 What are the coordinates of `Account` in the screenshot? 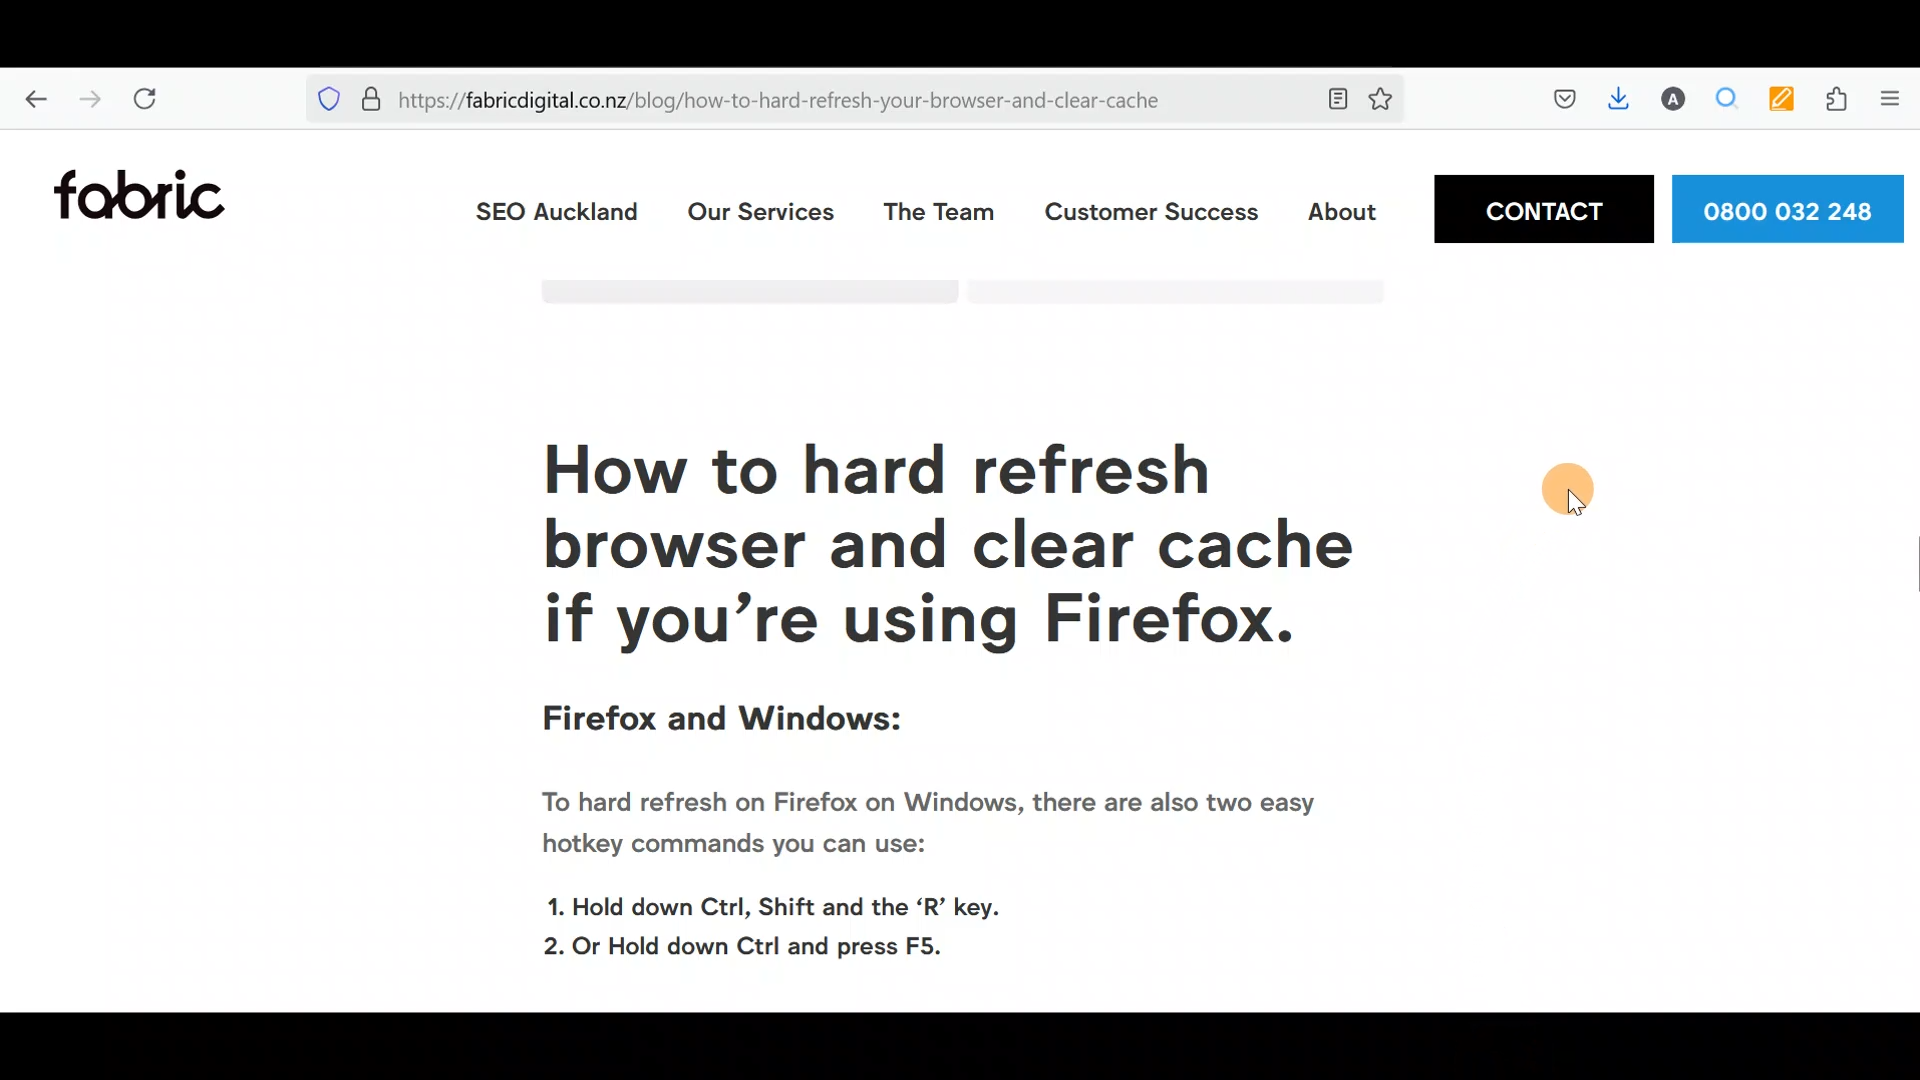 It's located at (1678, 99).